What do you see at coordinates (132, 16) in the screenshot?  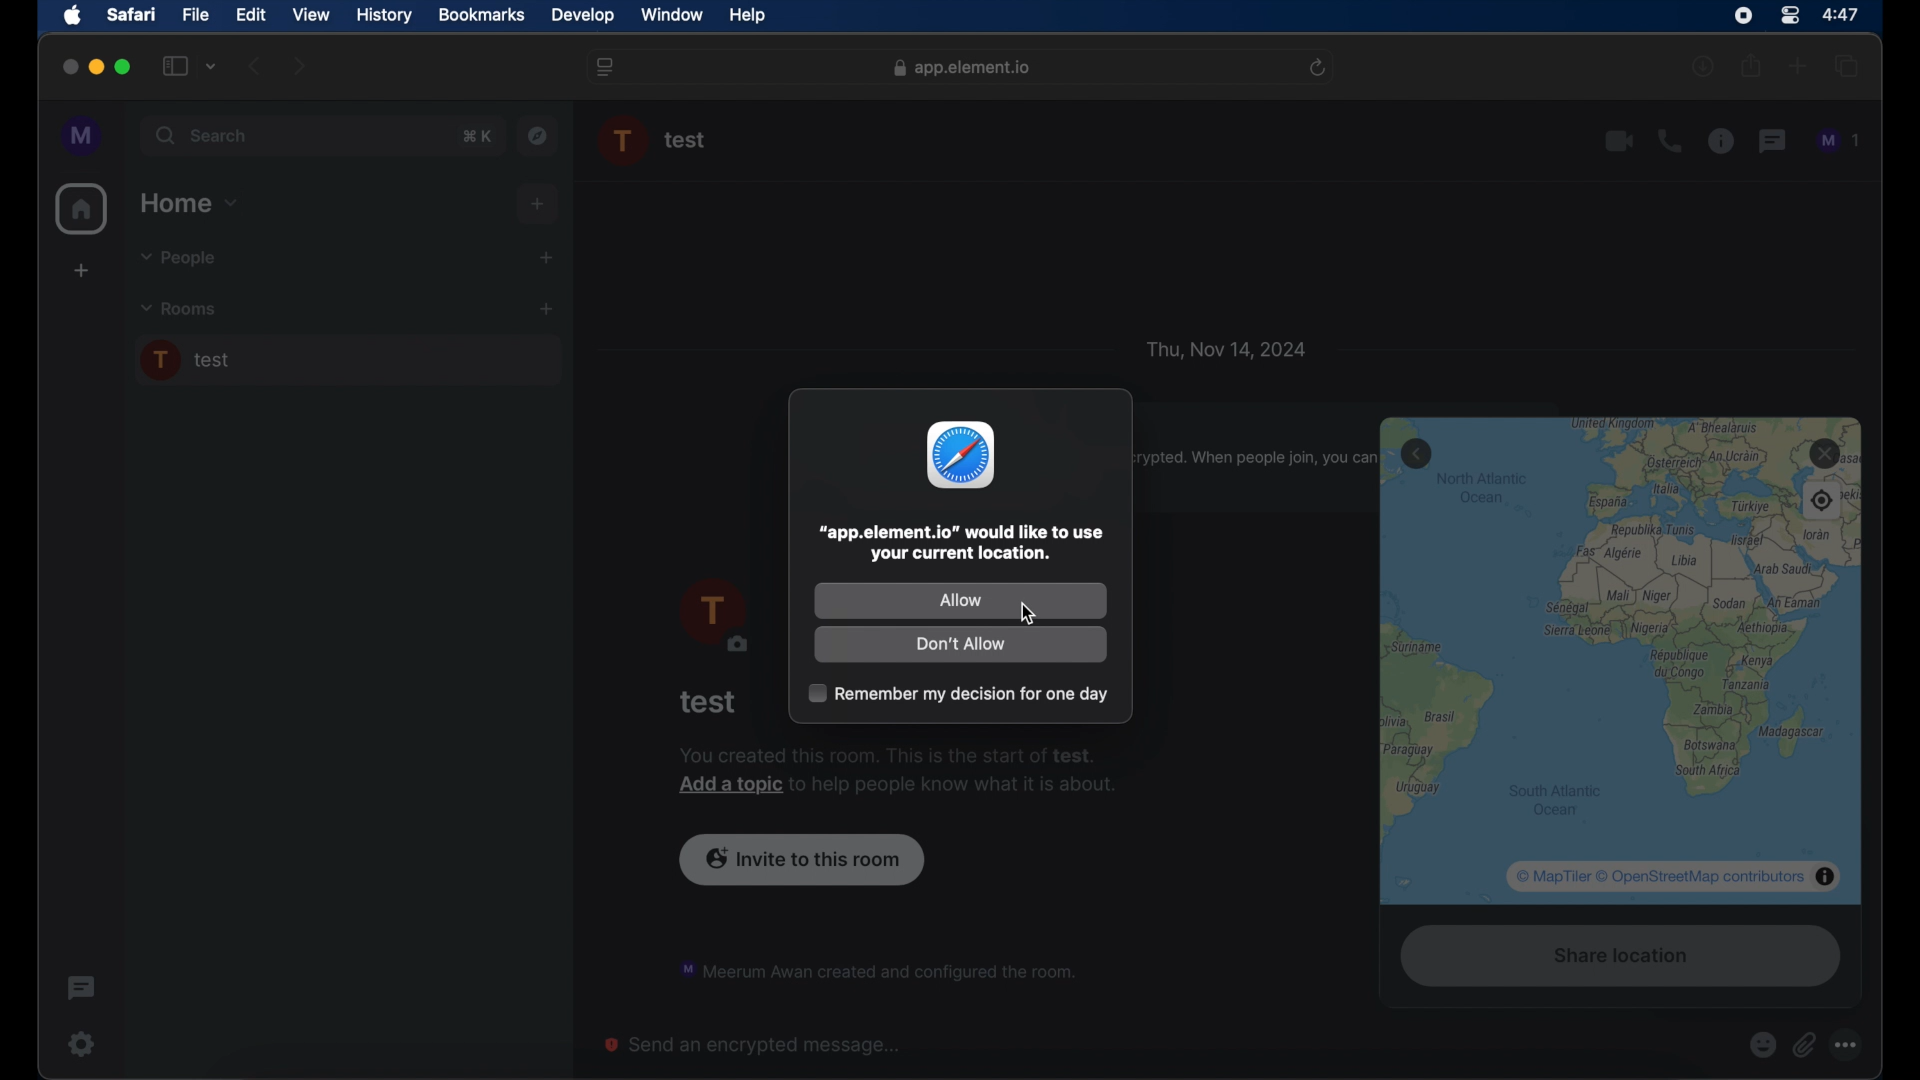 I see `safari` at bounding box center [132, 16].